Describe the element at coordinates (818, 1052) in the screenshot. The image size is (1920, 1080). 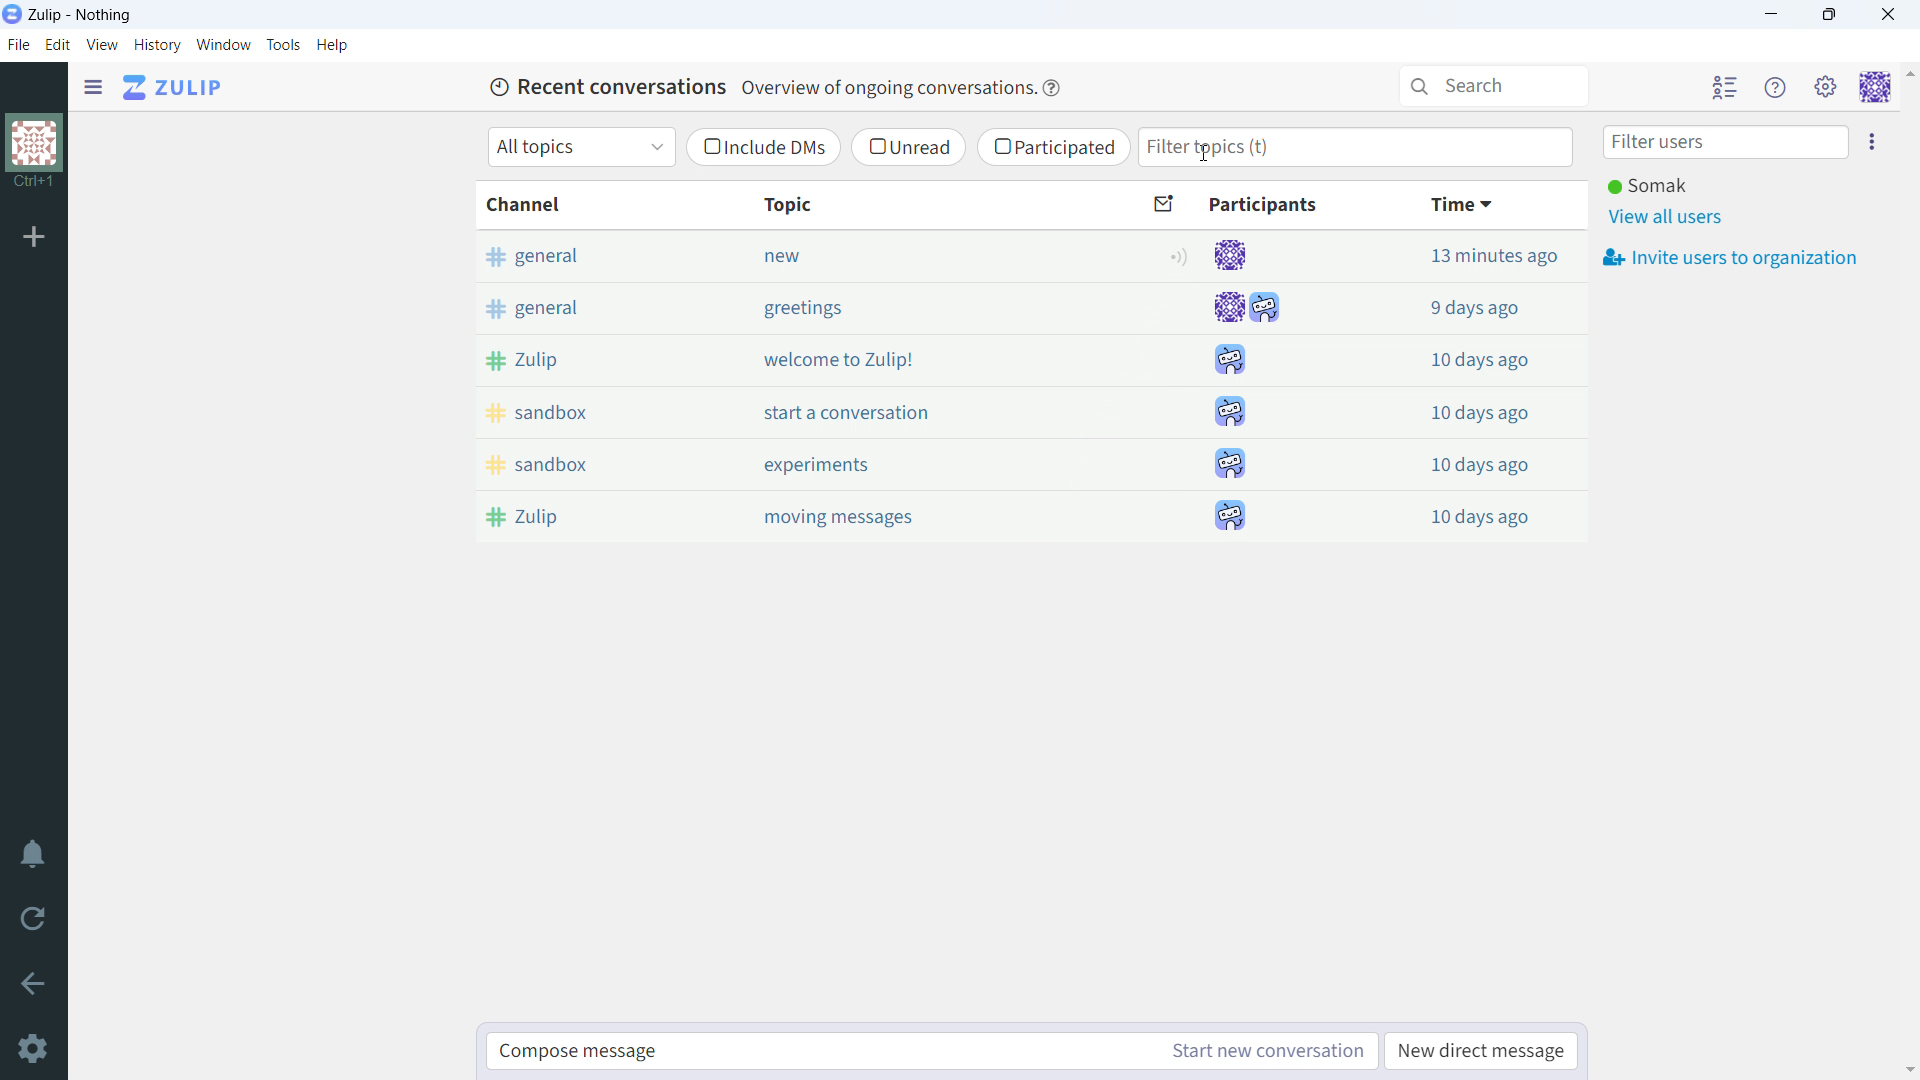
I see `compose message` at that location.